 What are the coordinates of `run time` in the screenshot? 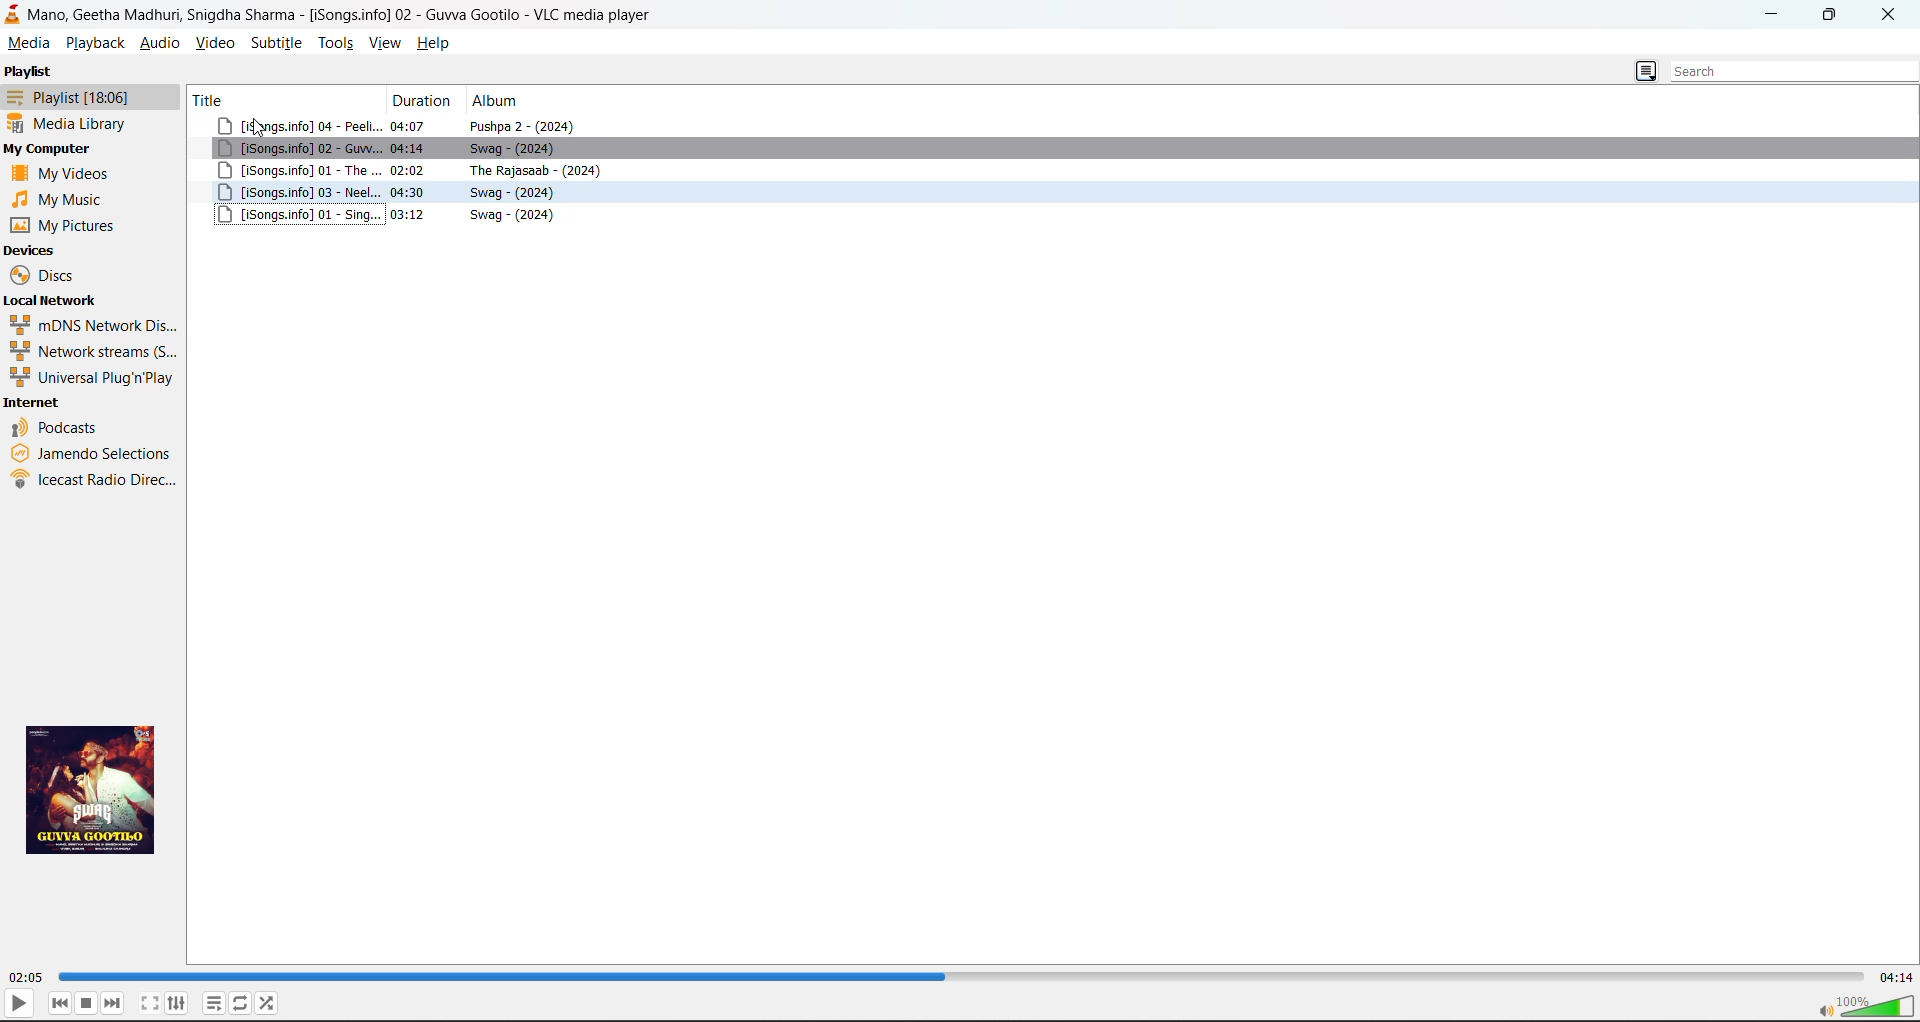 It's located at (28, 977).